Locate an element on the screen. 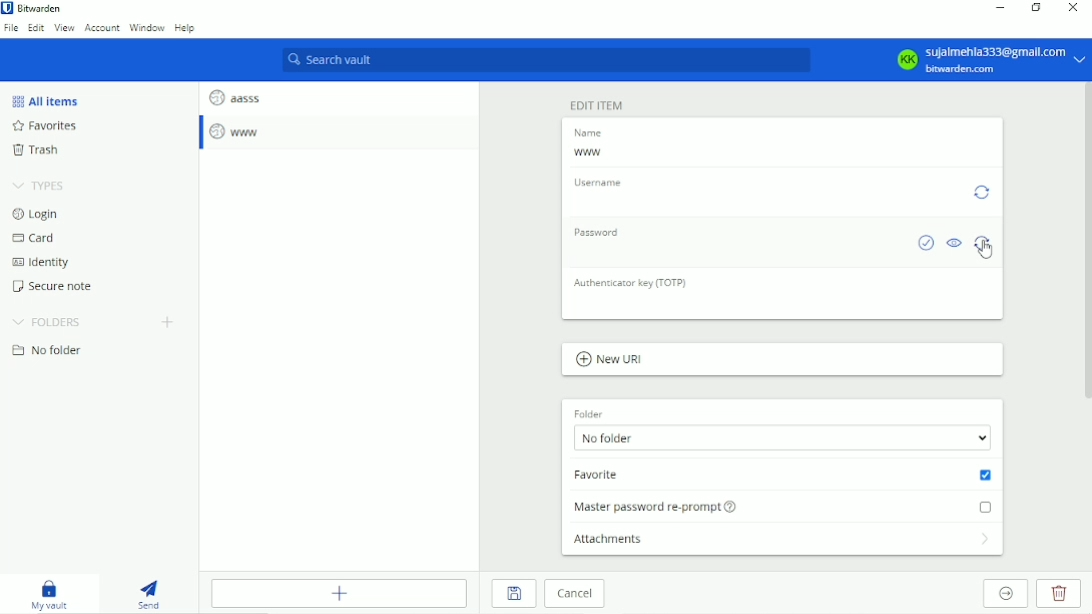  Restore down is located at coordinates (1037, 9).